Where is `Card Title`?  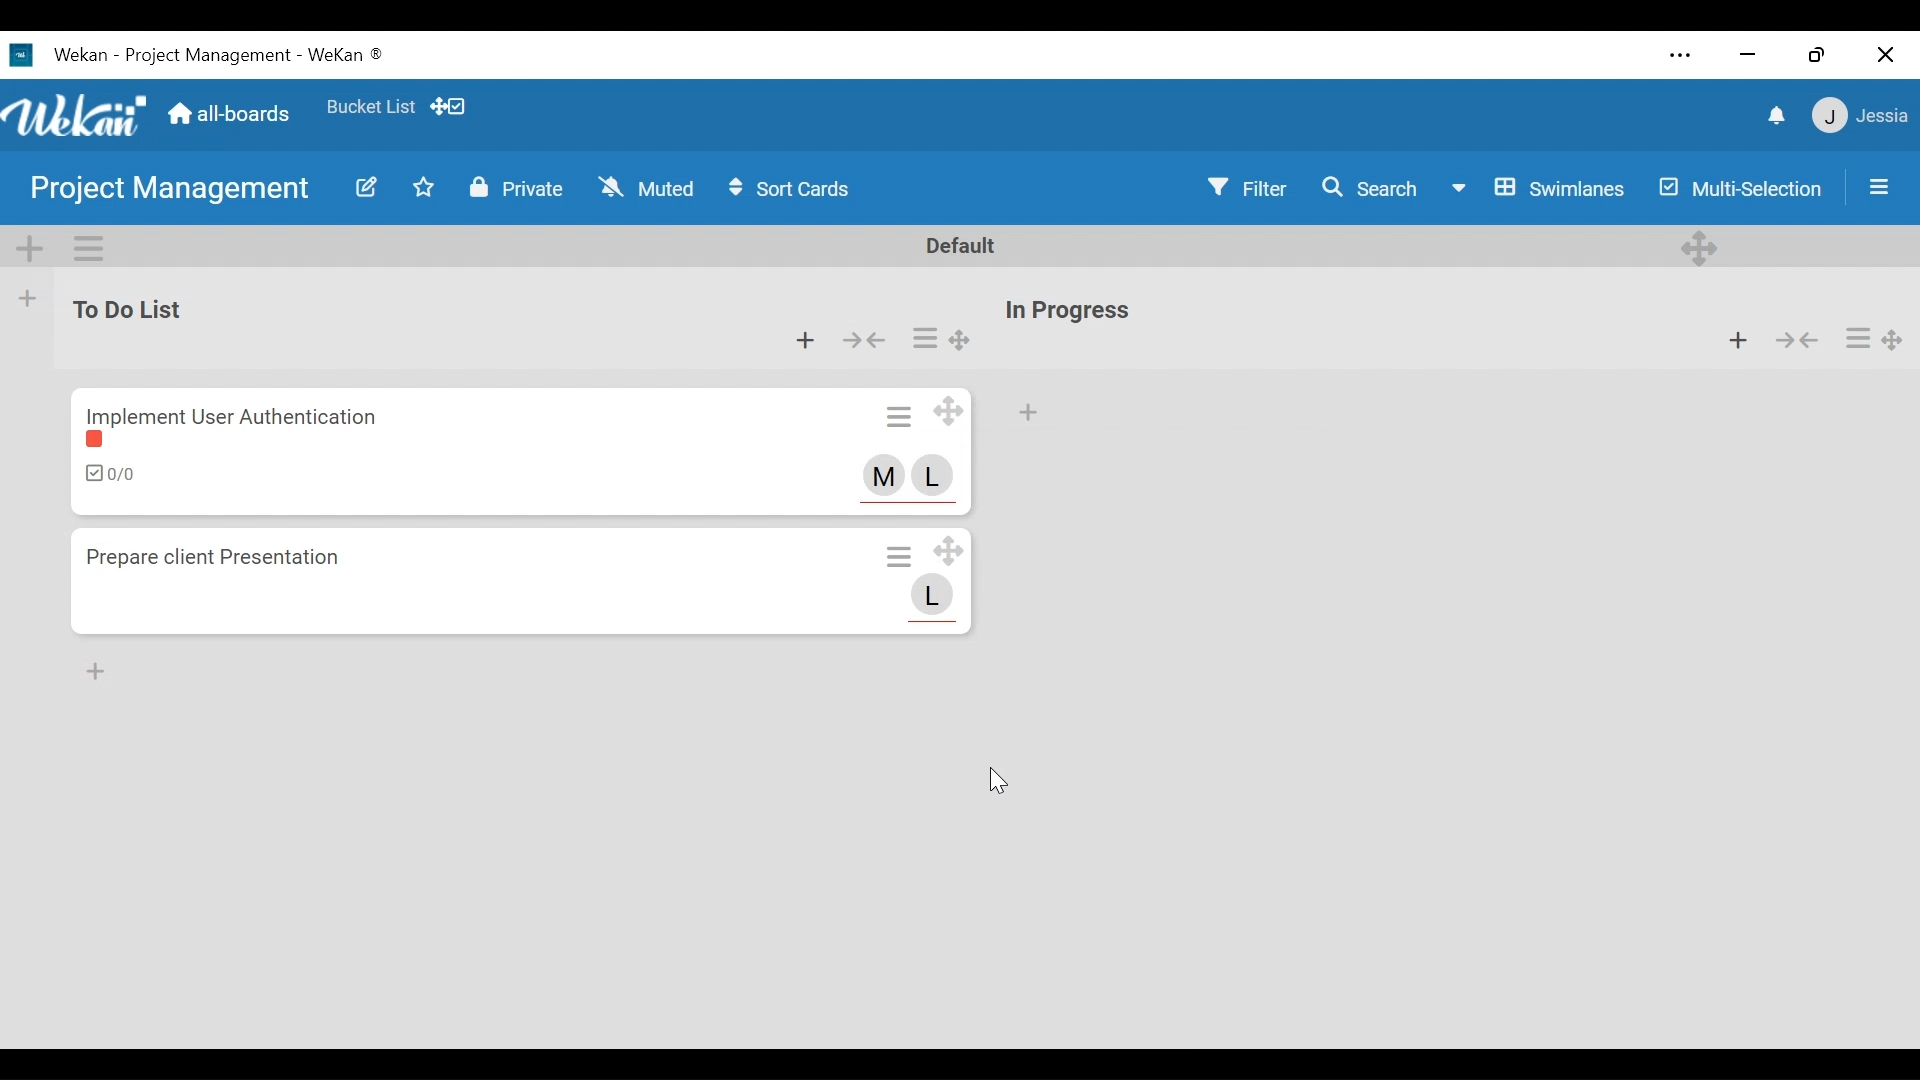
Card Title is located at coordinates (237, 556).